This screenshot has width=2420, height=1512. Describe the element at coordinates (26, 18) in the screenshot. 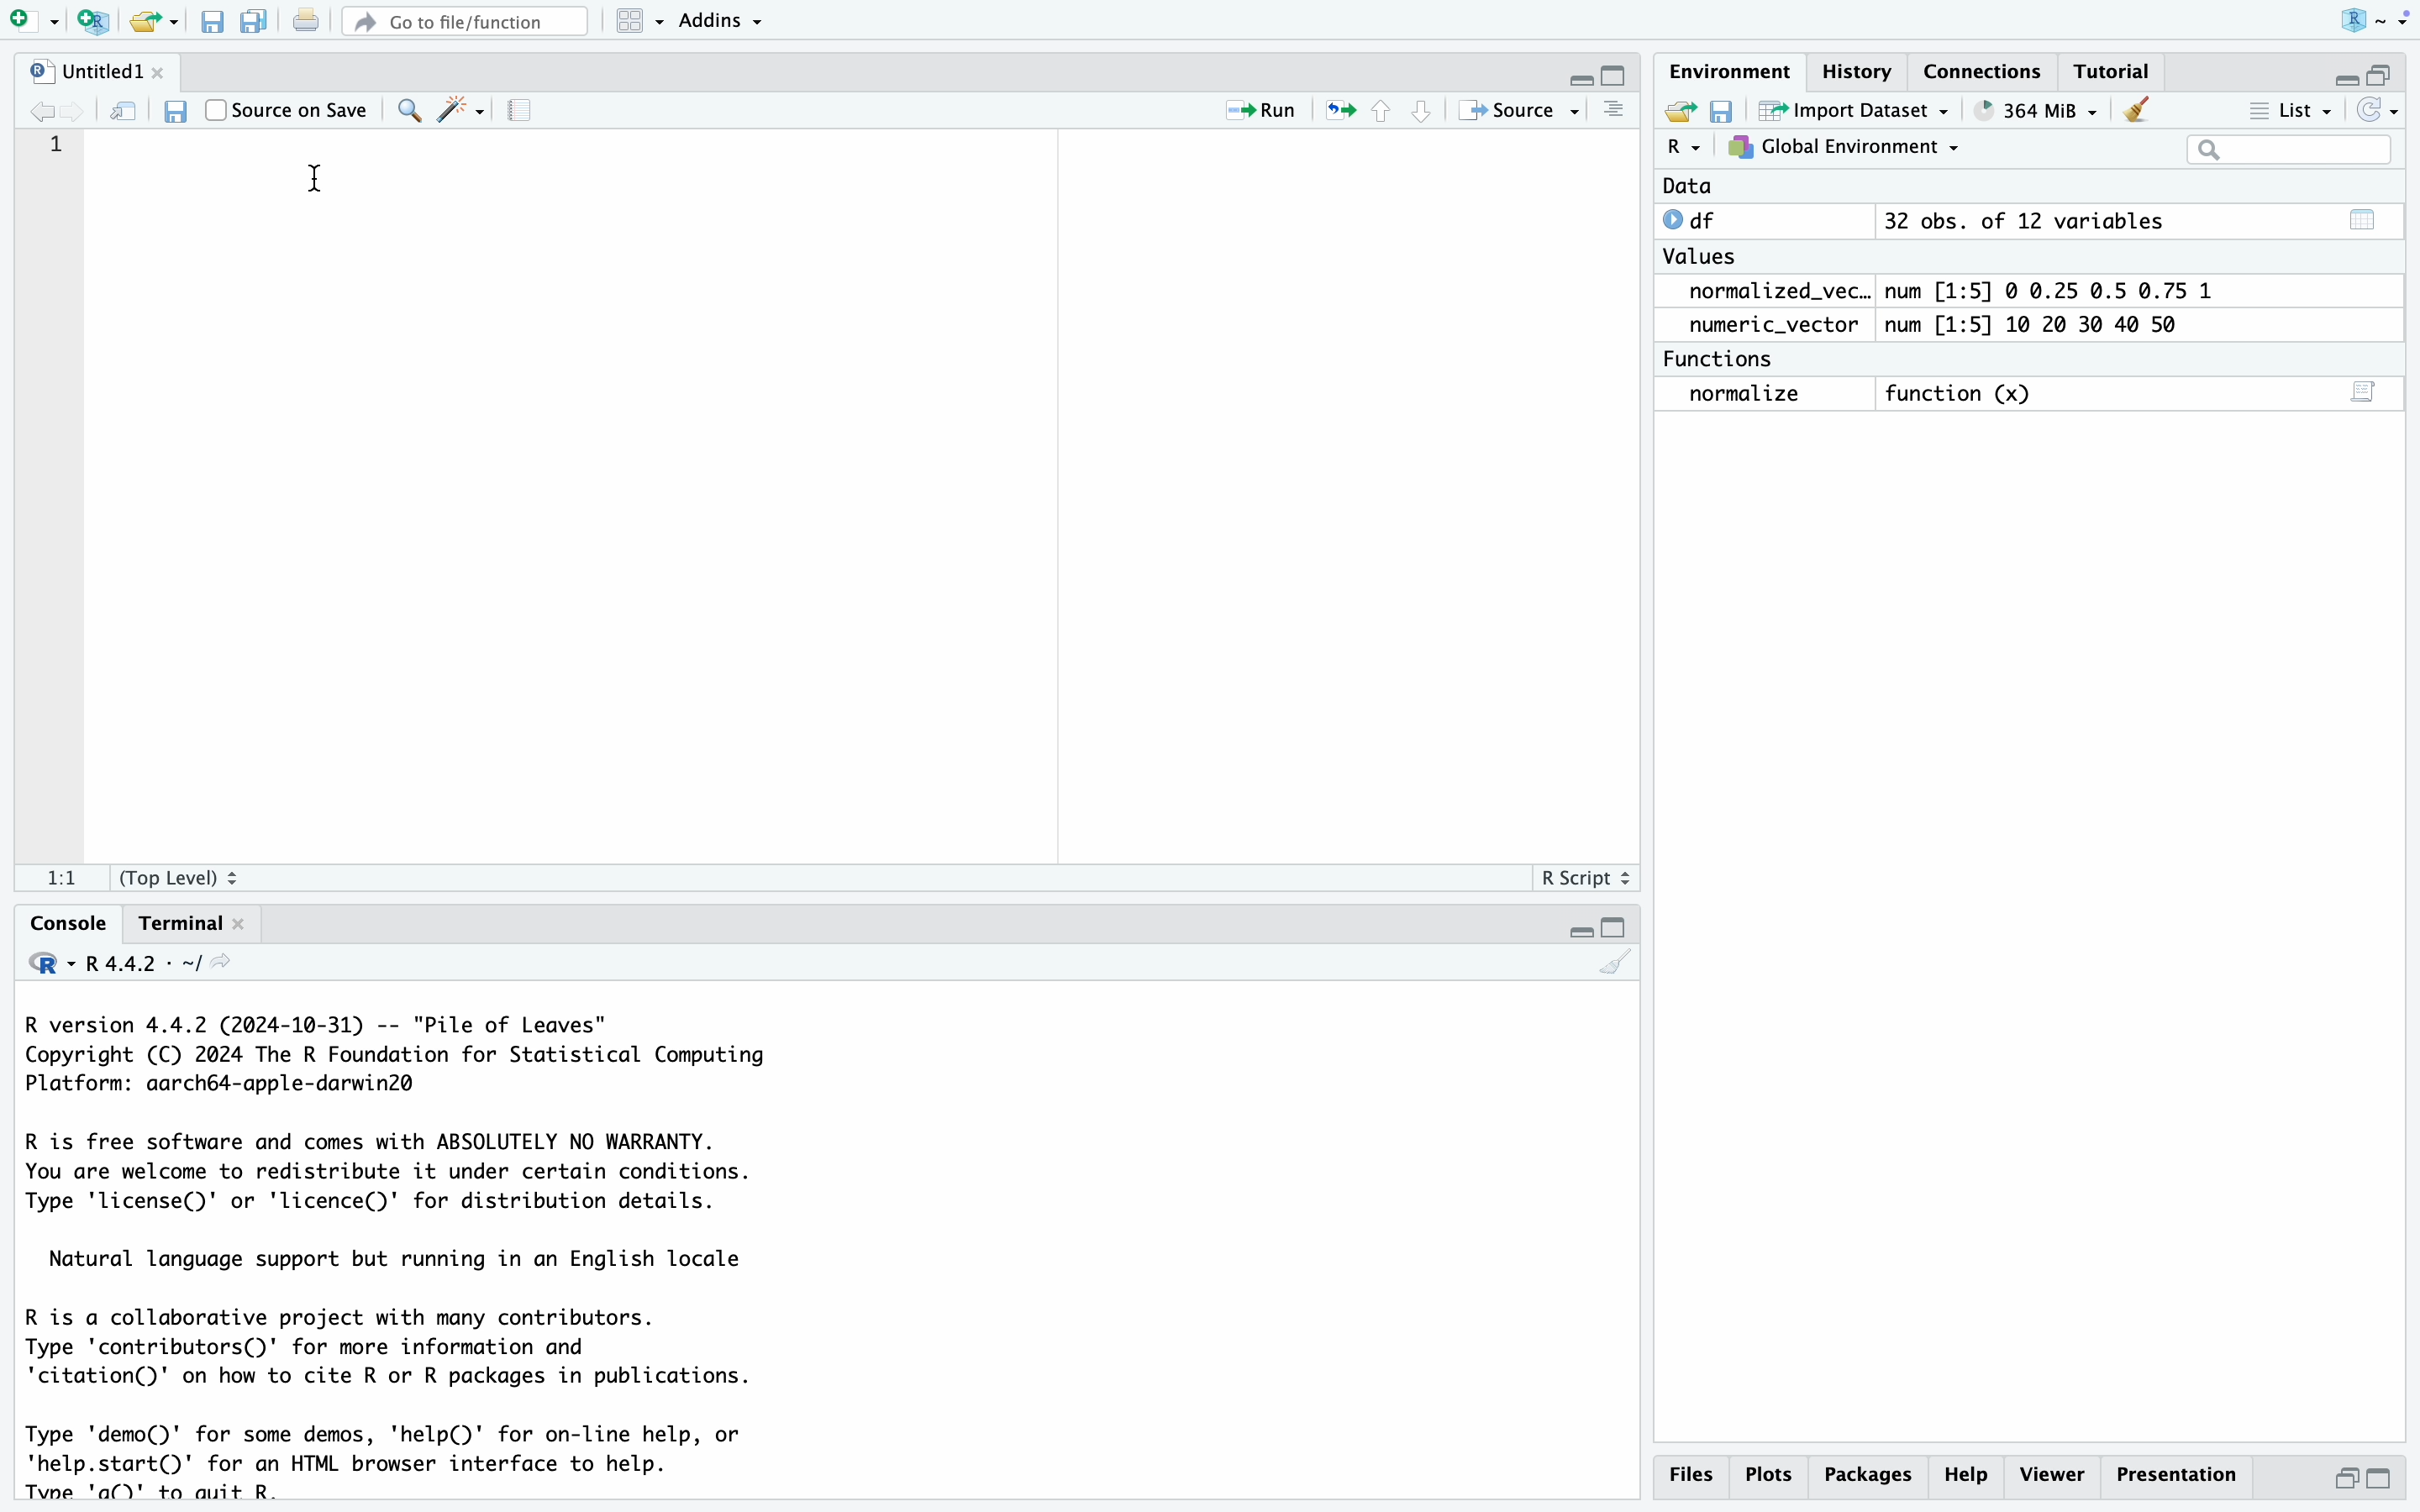

I see `New Page` at that location.